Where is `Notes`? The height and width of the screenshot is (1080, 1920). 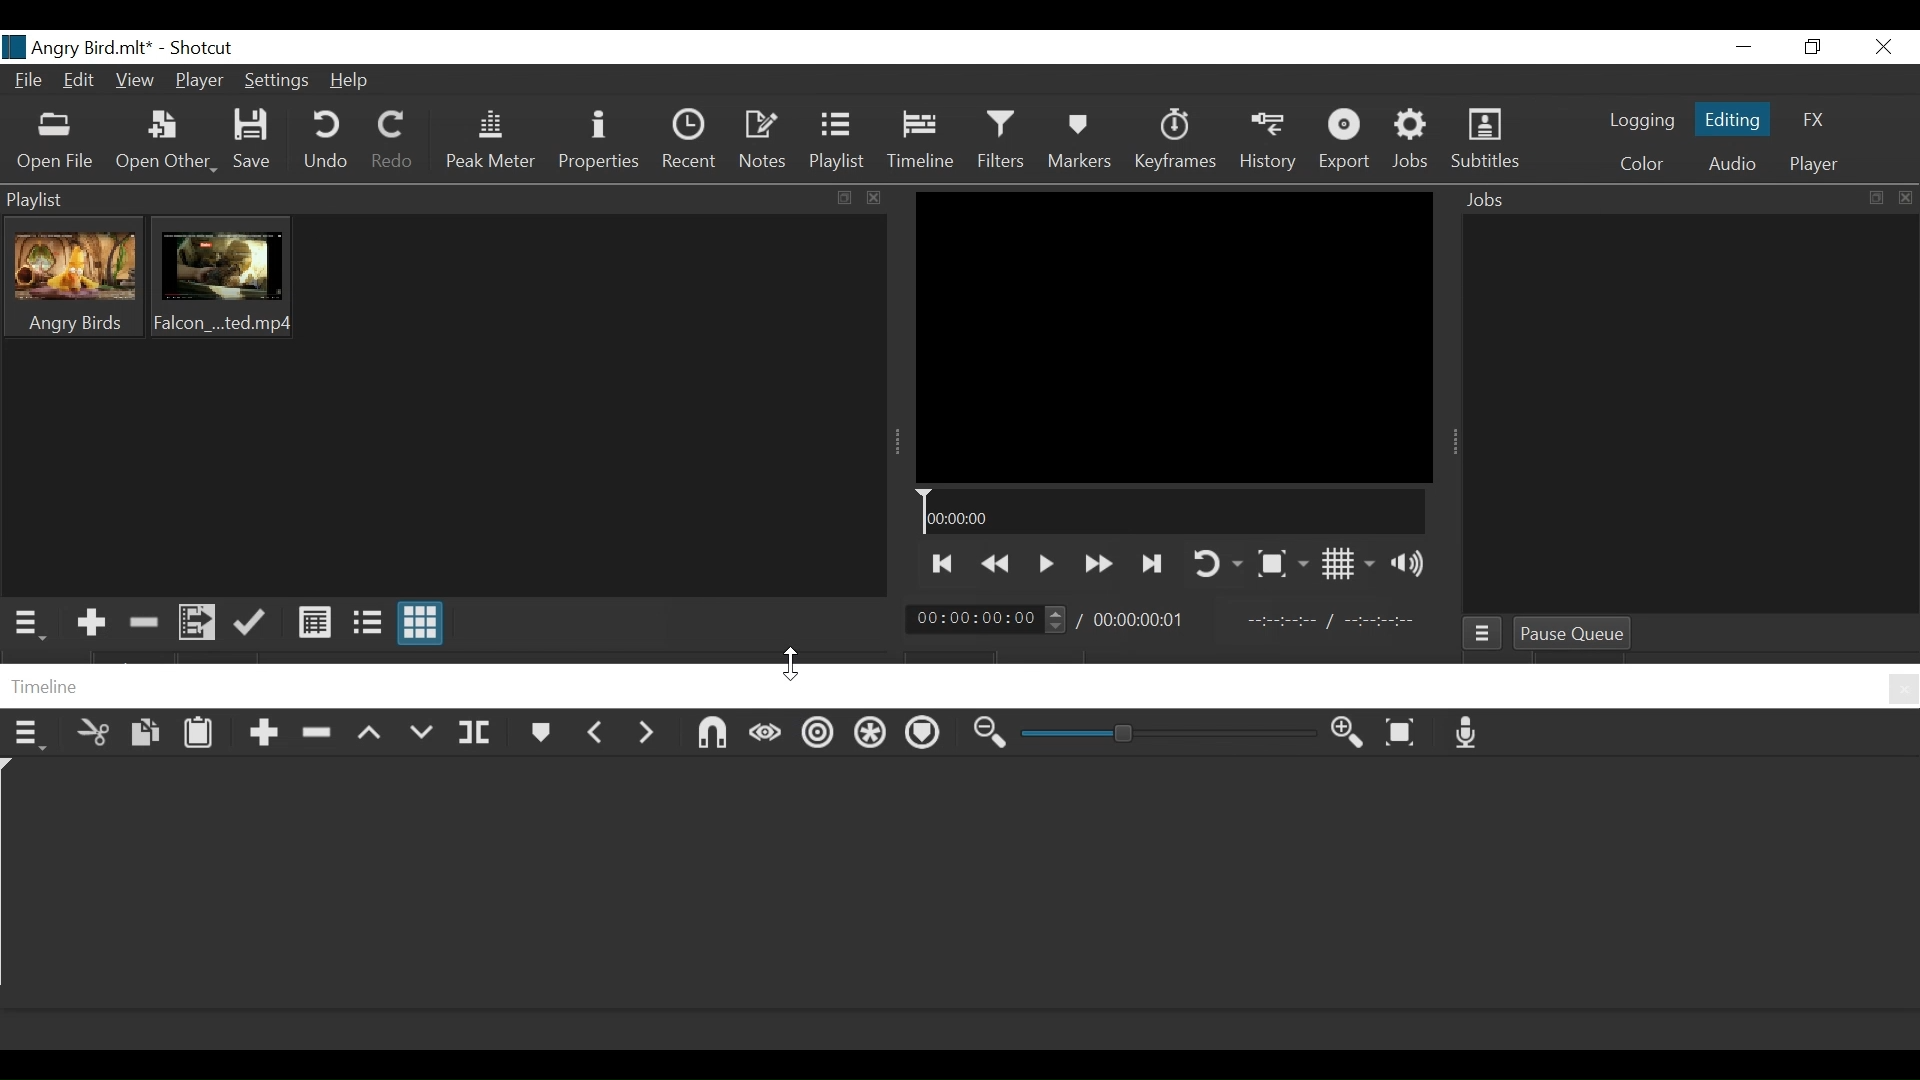 Notes is located at coordinates (761, 143).